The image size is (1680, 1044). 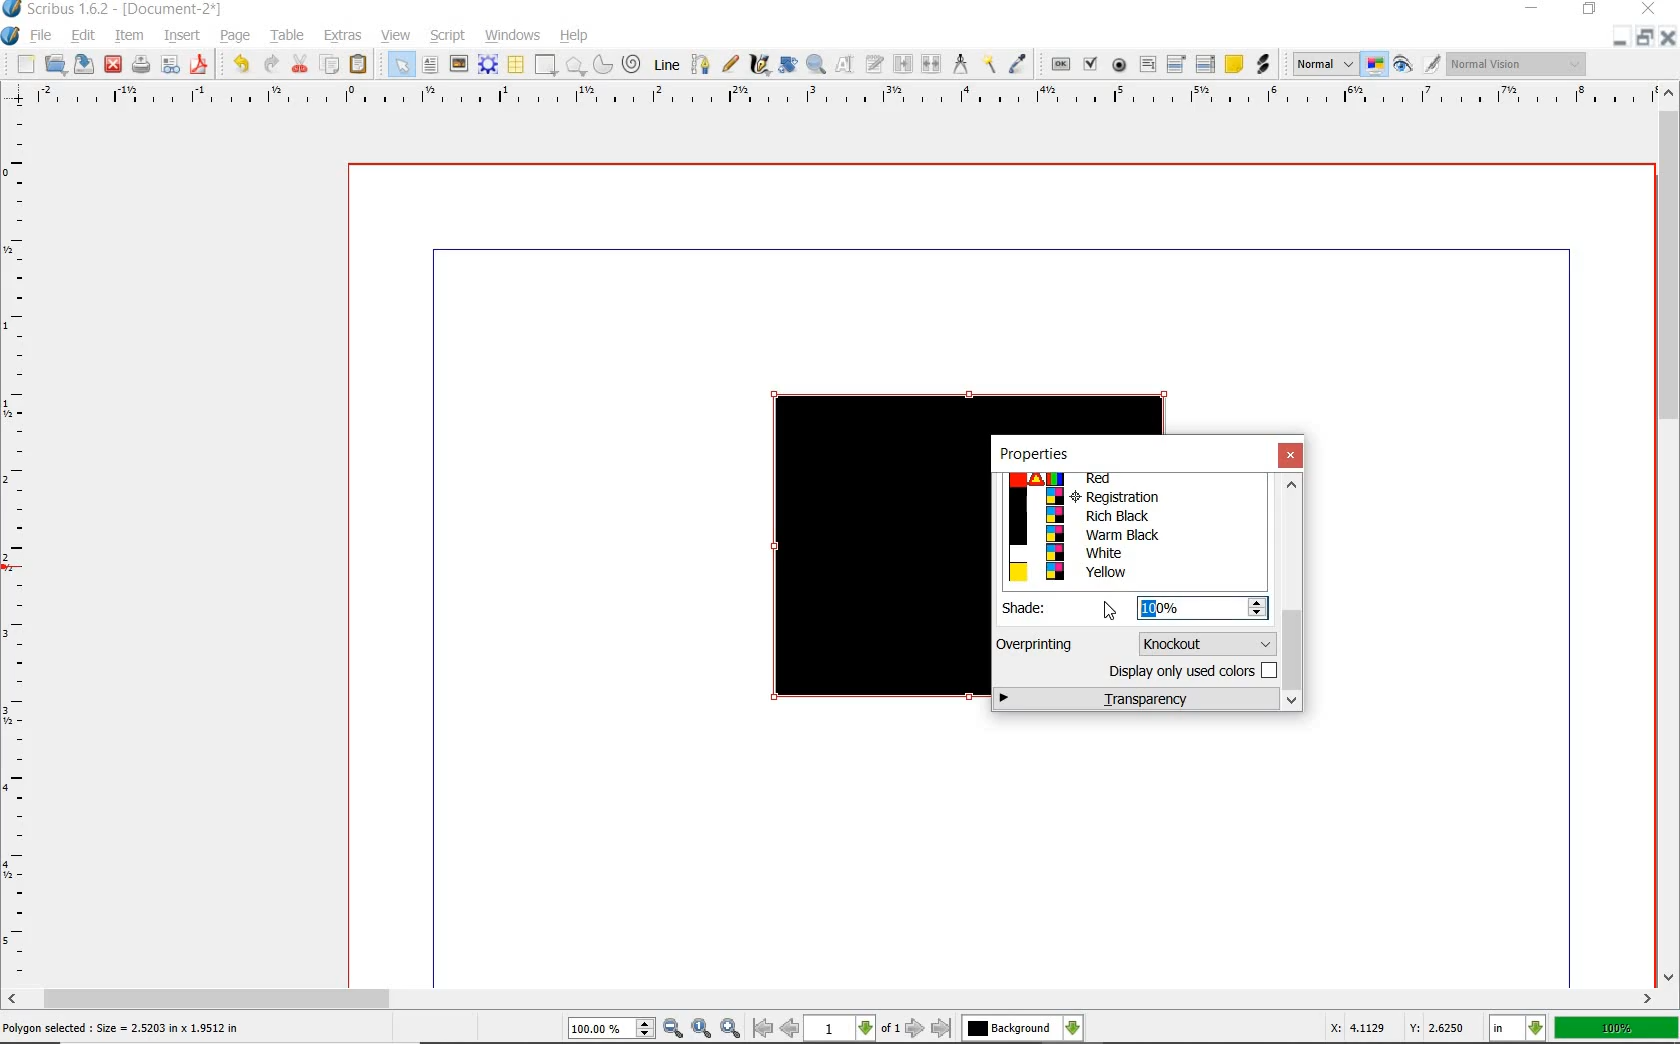 What do you see at coordinates (701, 64) in the screenshot?
I see `bezier curve` at bounding box center [701, 64].